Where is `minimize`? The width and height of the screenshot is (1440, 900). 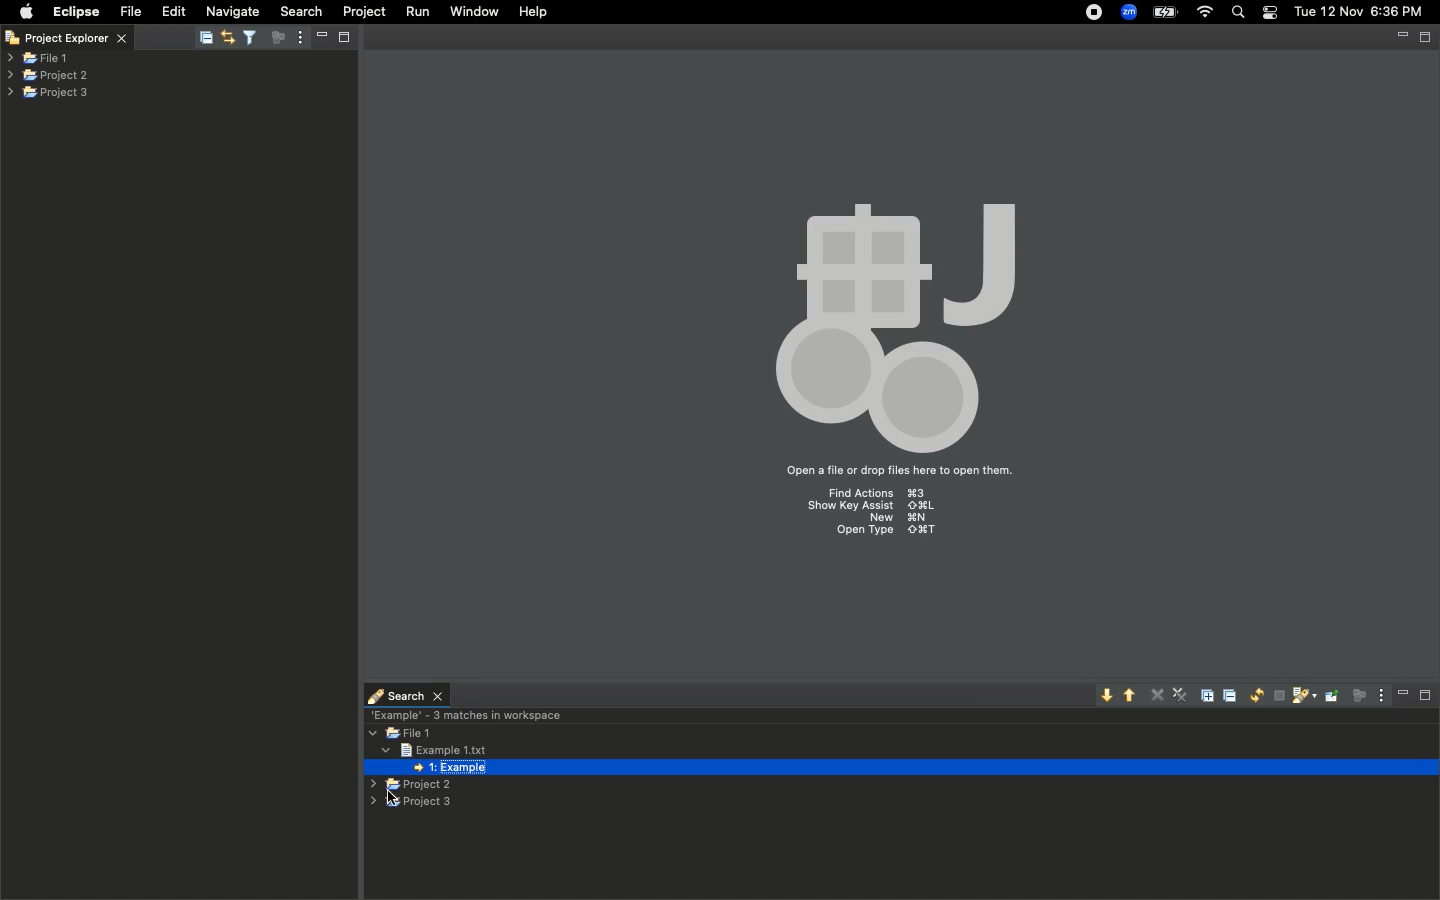
minimize is located at coordinates (1402, 38).